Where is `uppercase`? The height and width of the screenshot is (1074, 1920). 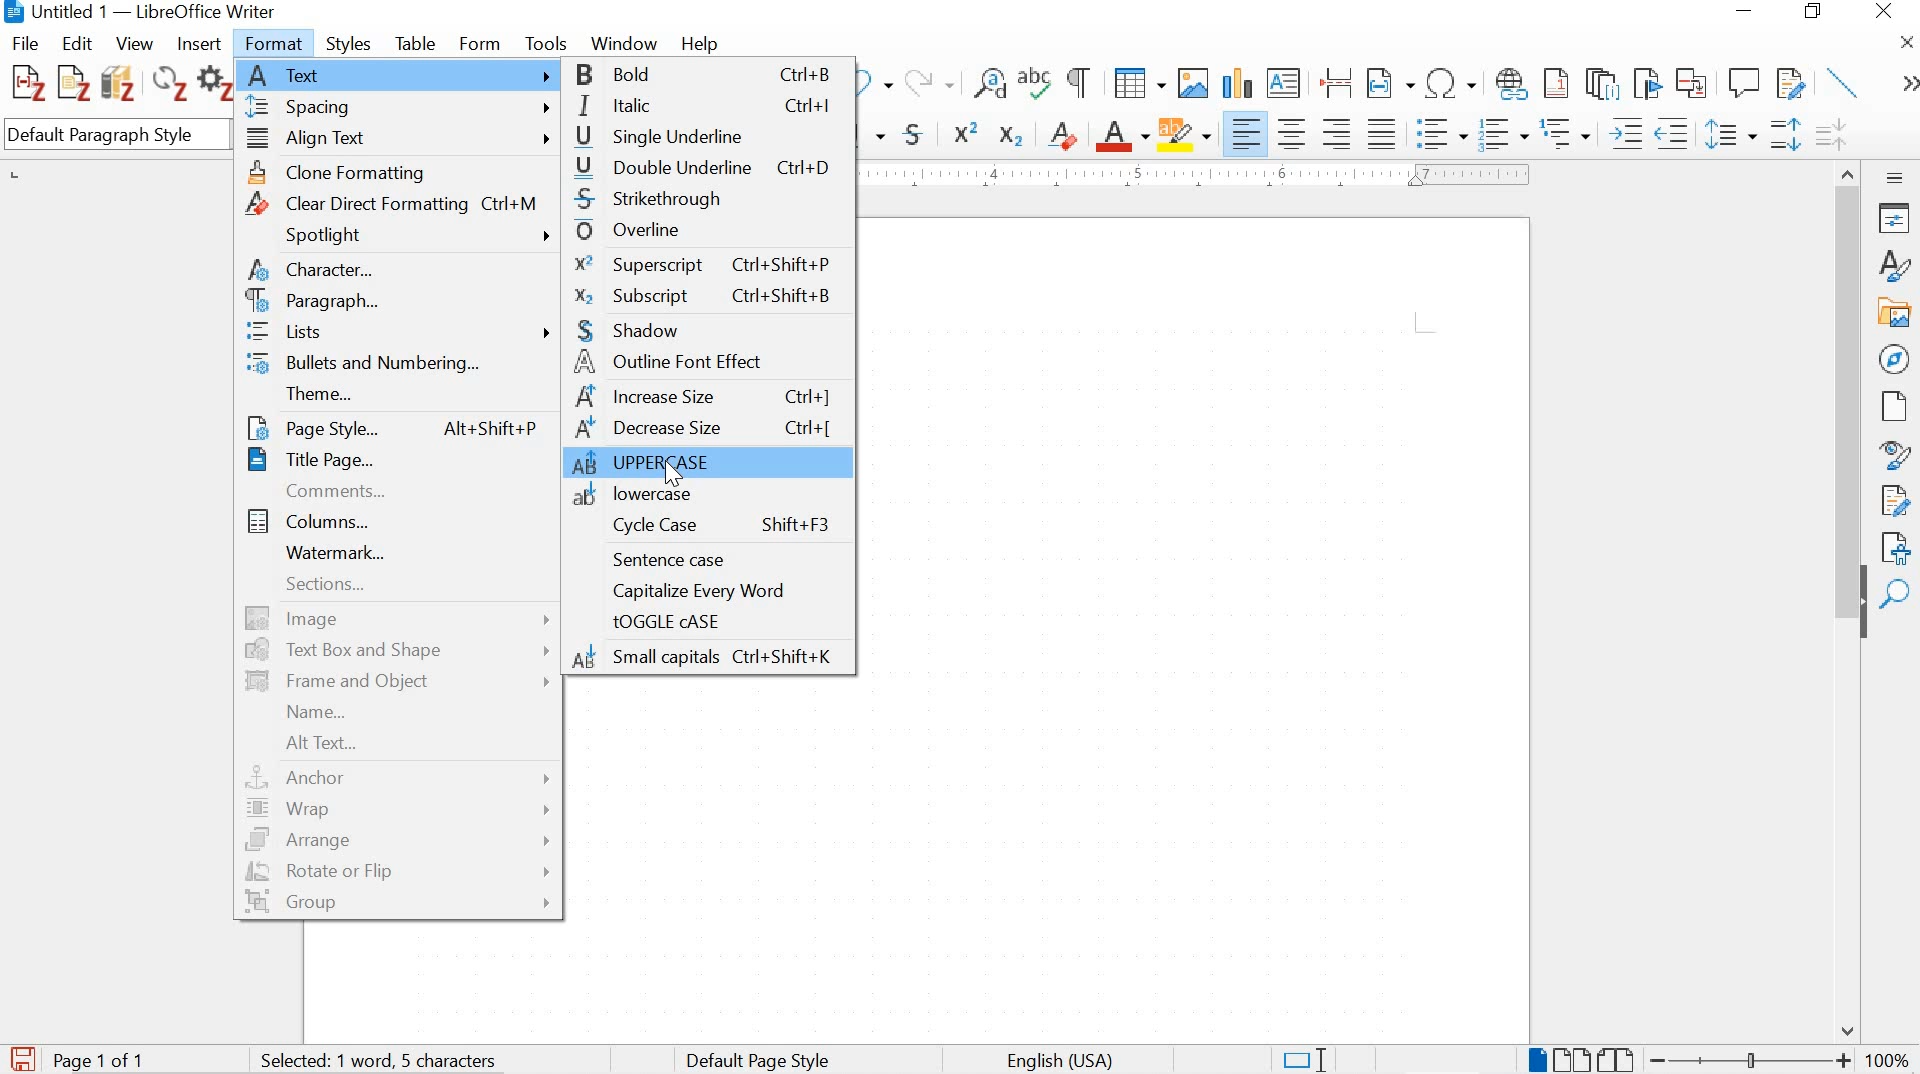
uppercase is located at coordinates (715, 463).